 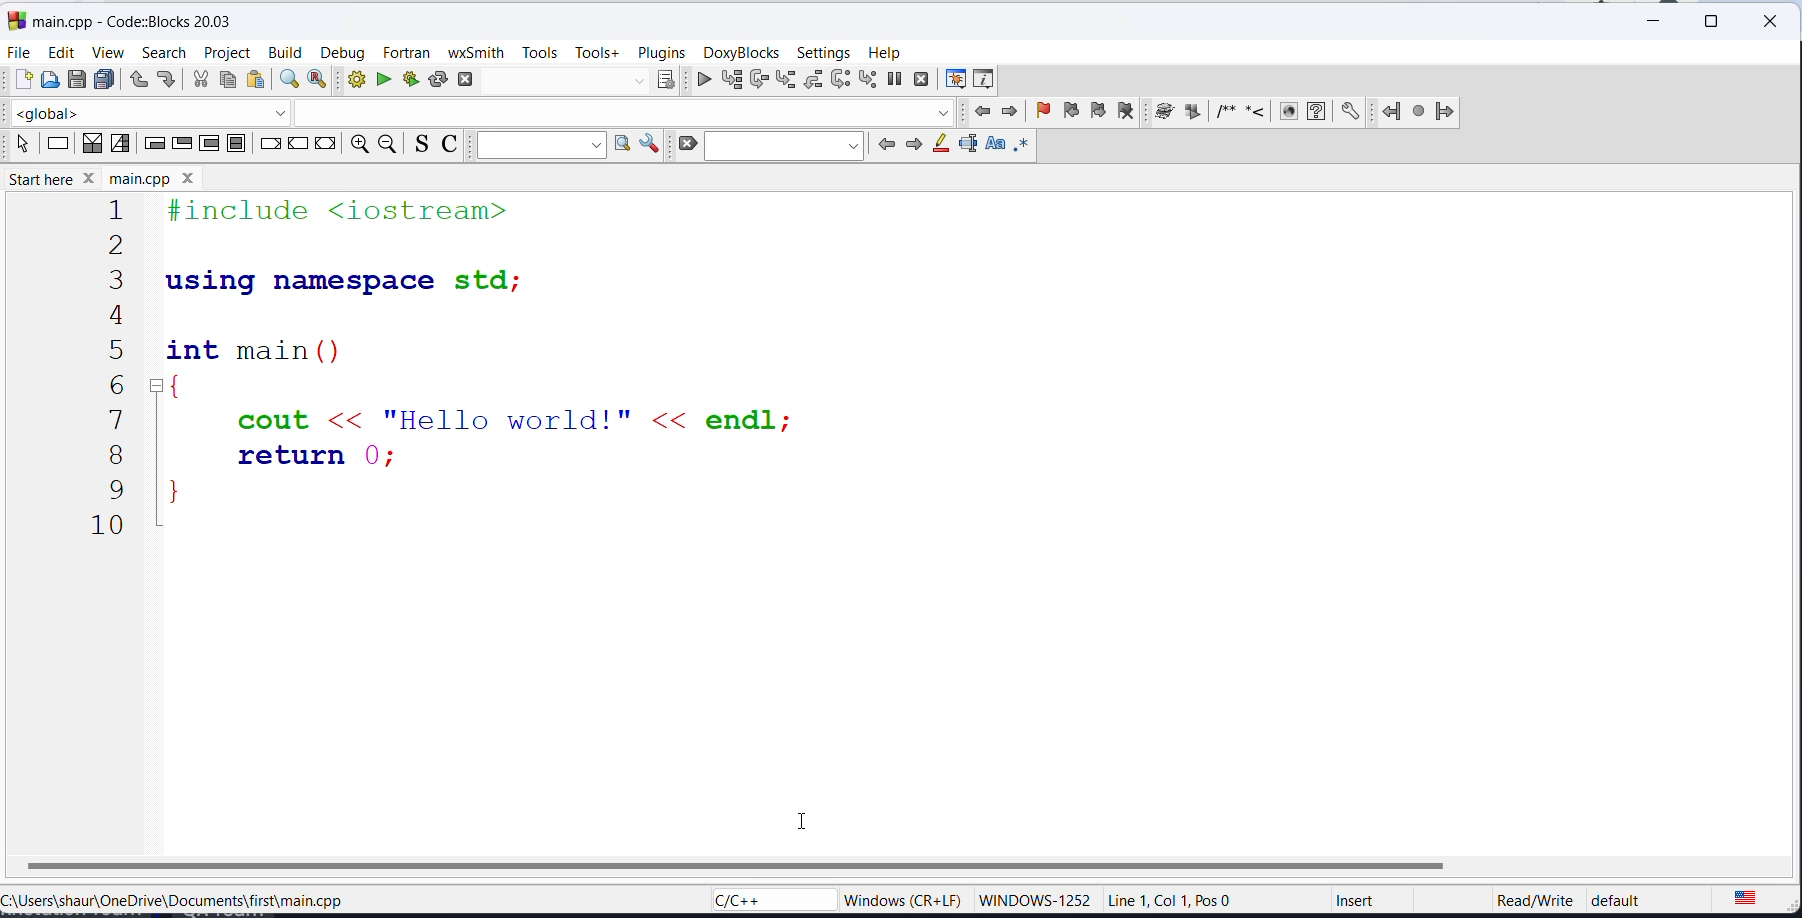 I want to click on edit, so click(x=60, y=50).